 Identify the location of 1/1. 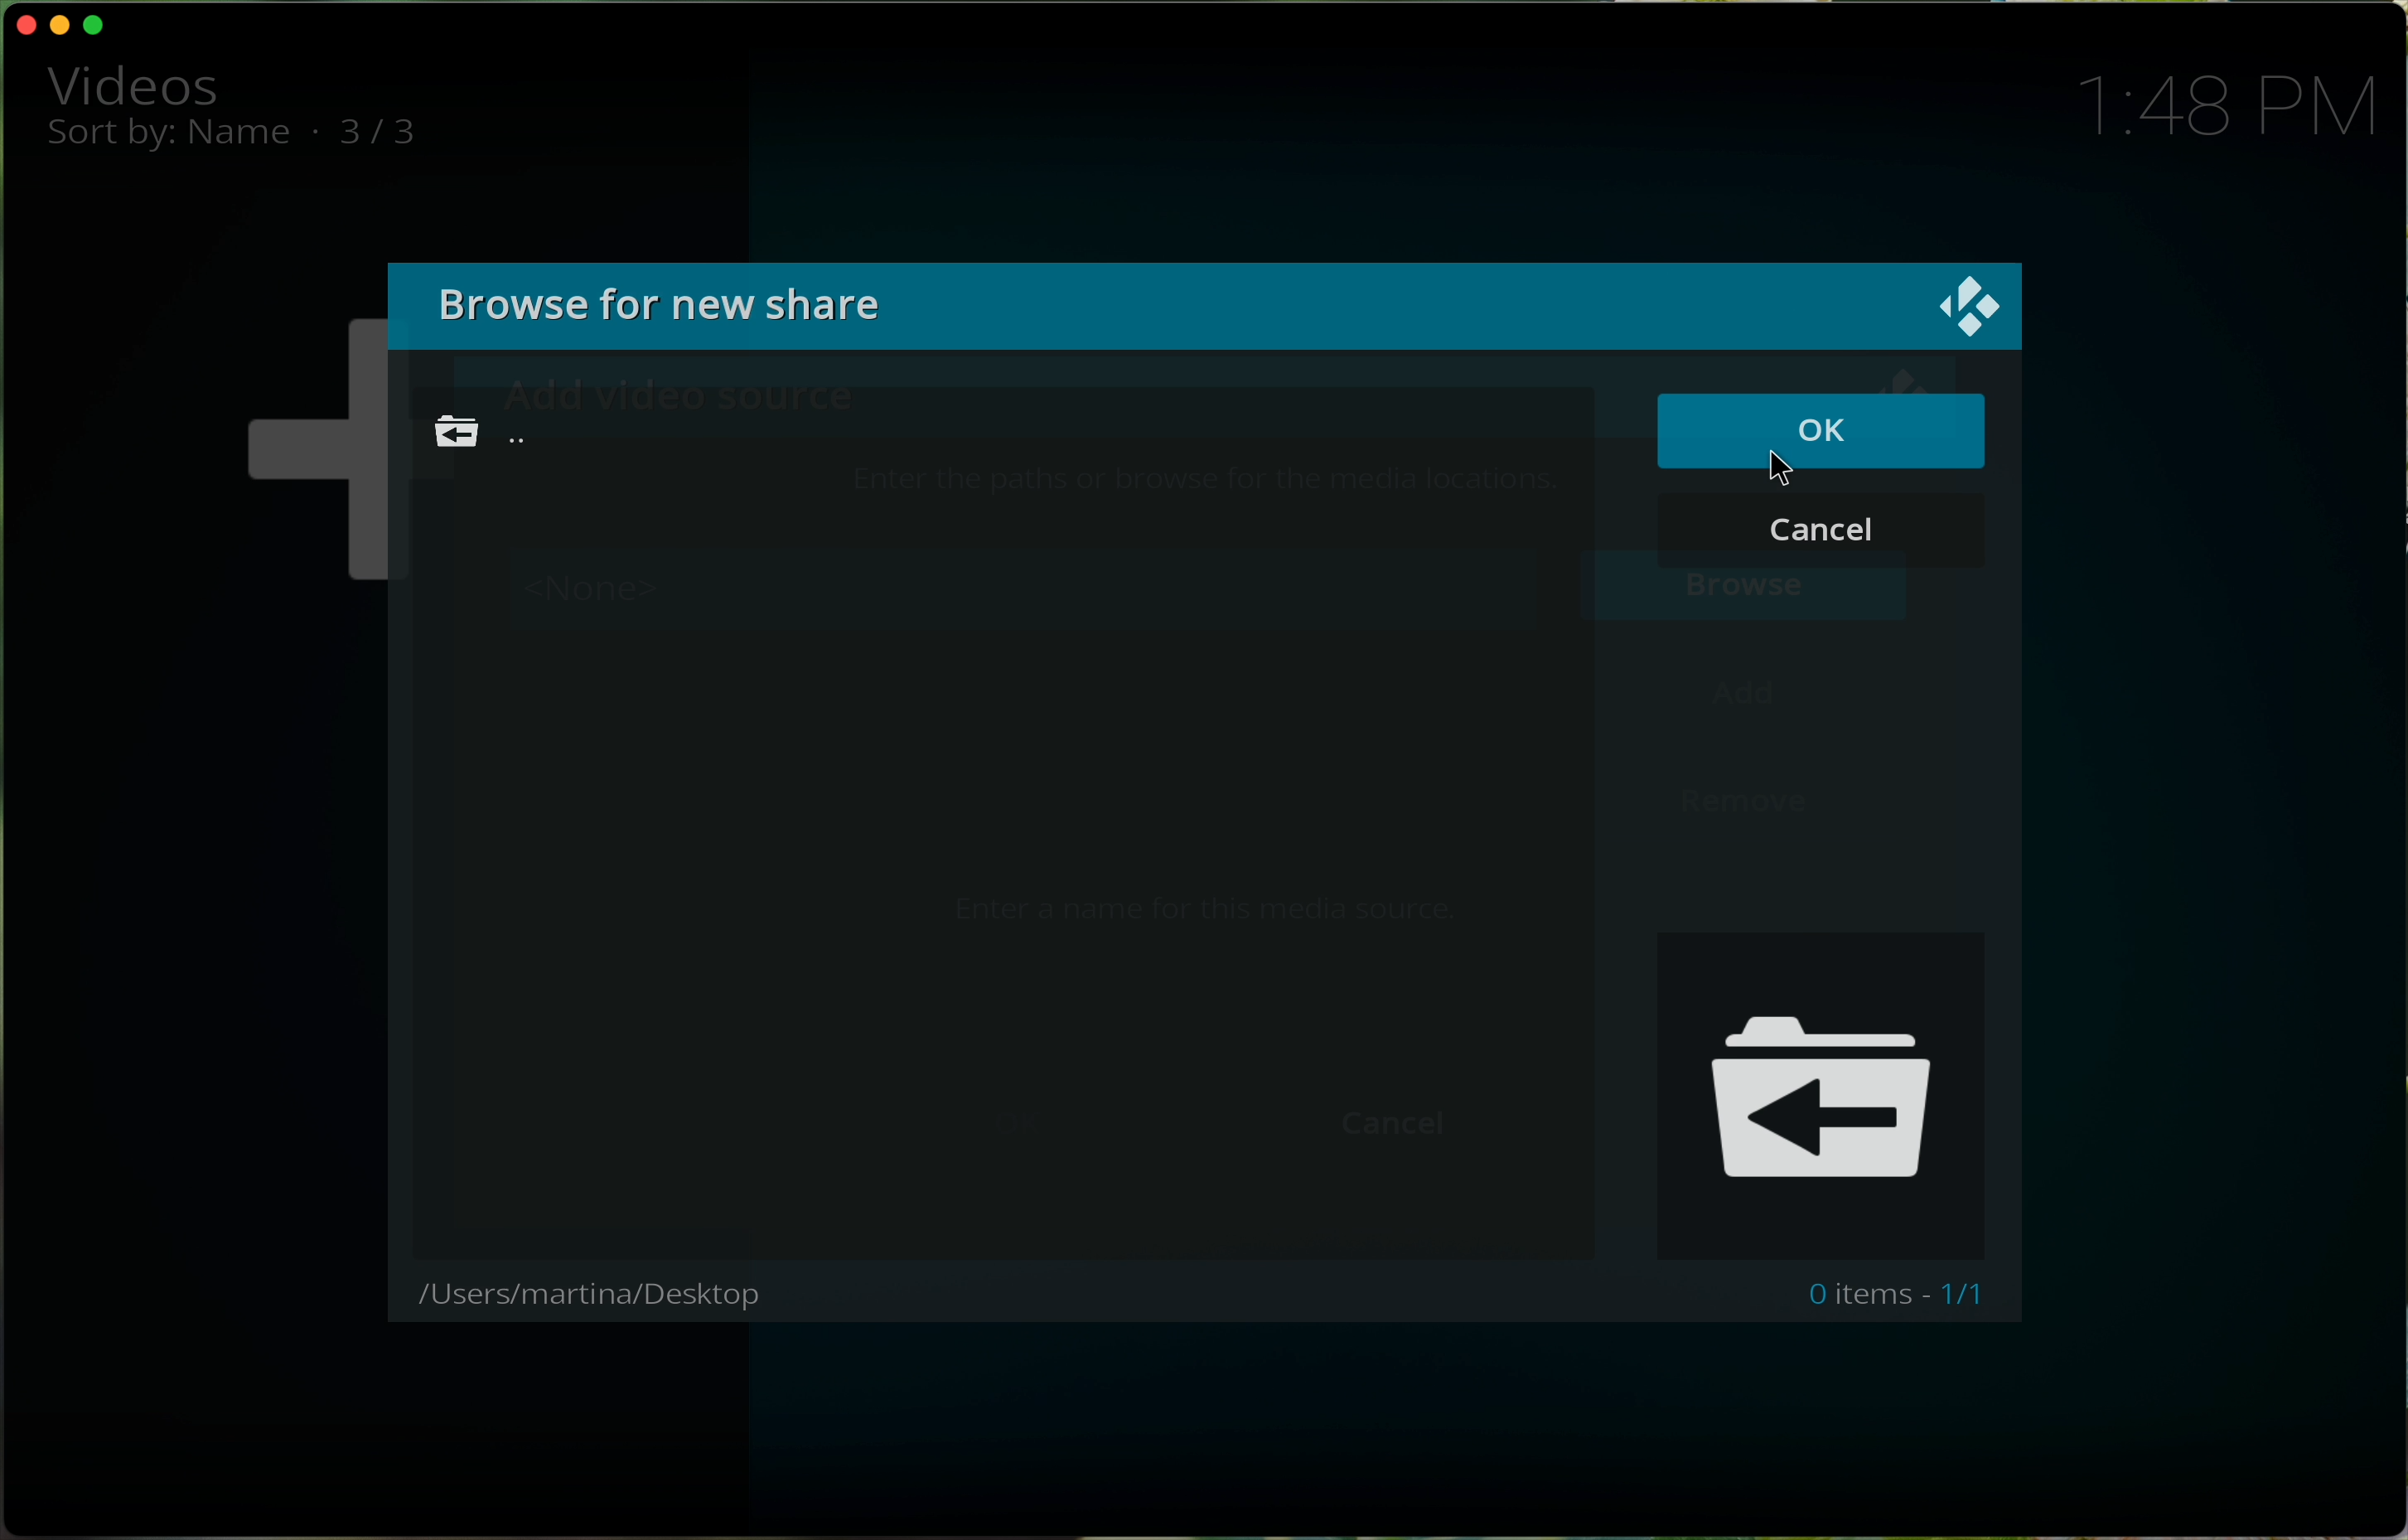
(1968, 1295).